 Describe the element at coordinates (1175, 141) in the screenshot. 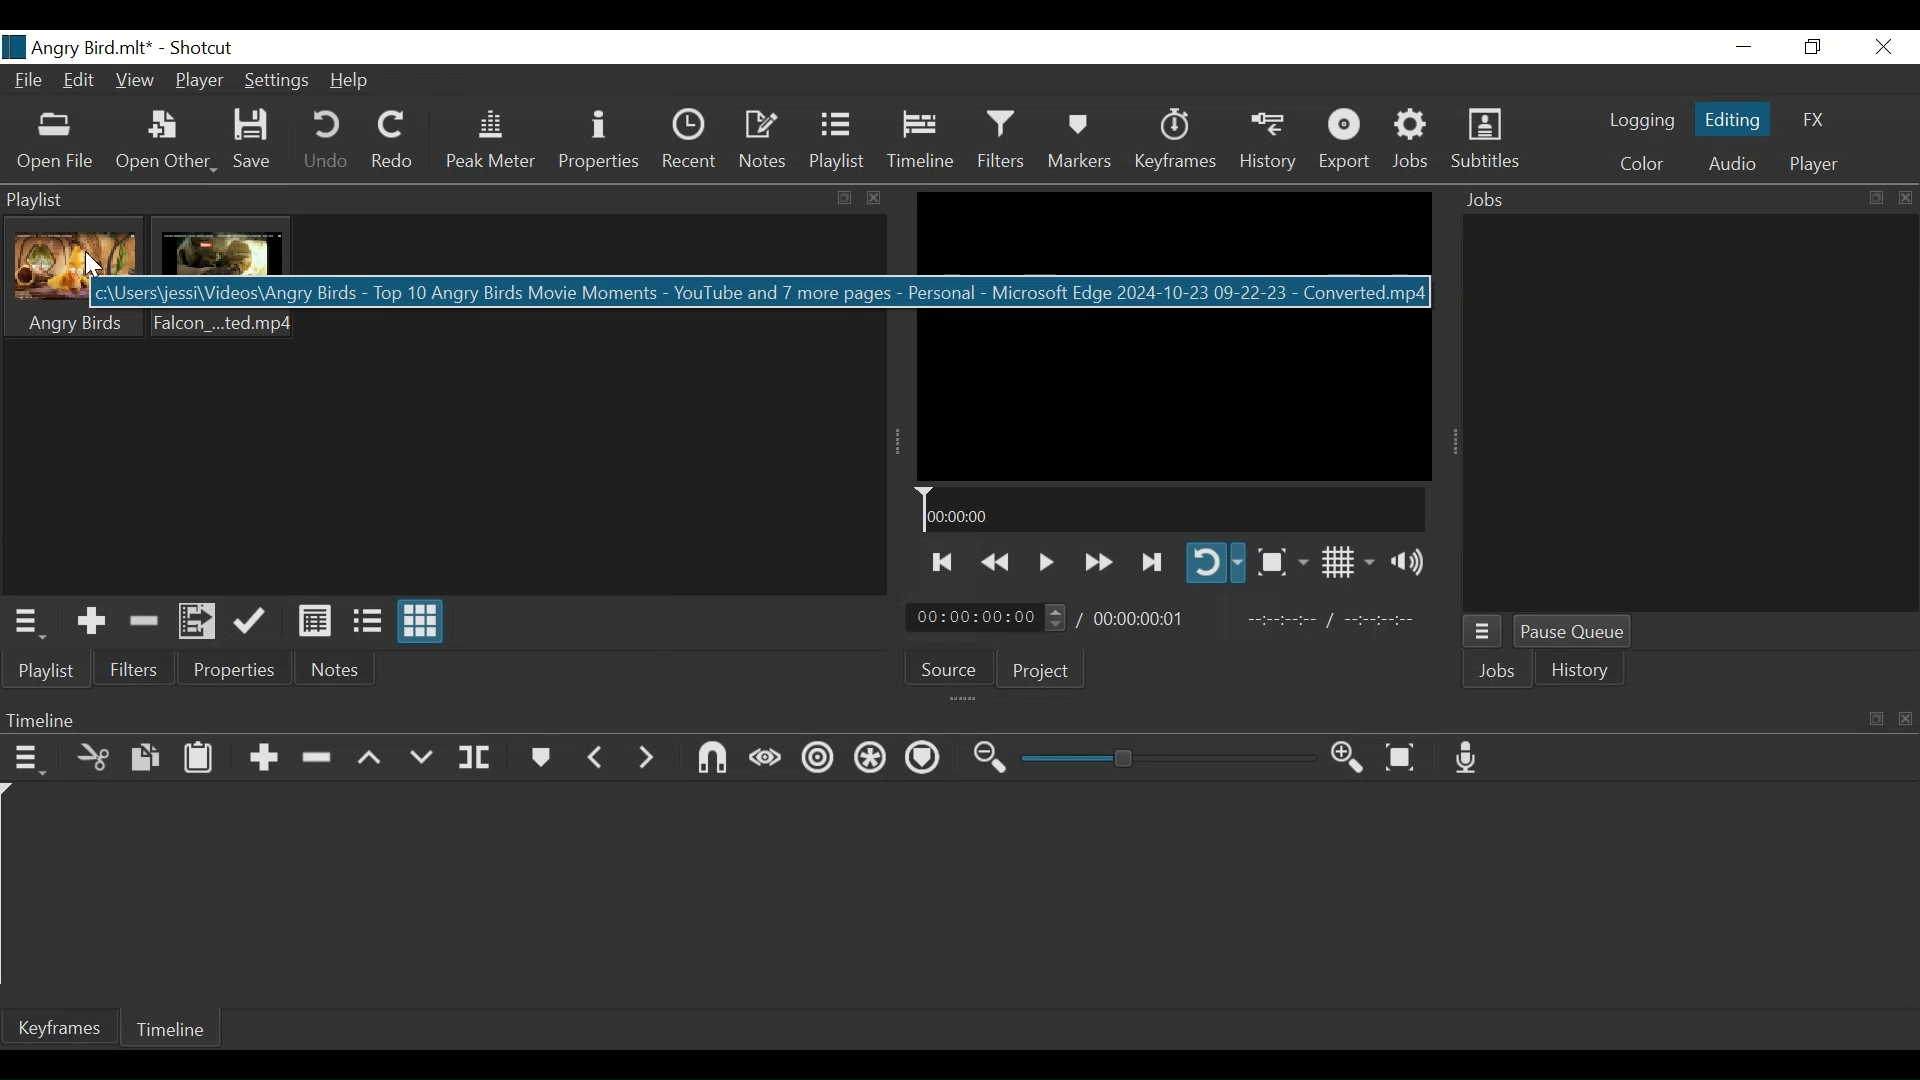

I see `Keyframes` at that location.